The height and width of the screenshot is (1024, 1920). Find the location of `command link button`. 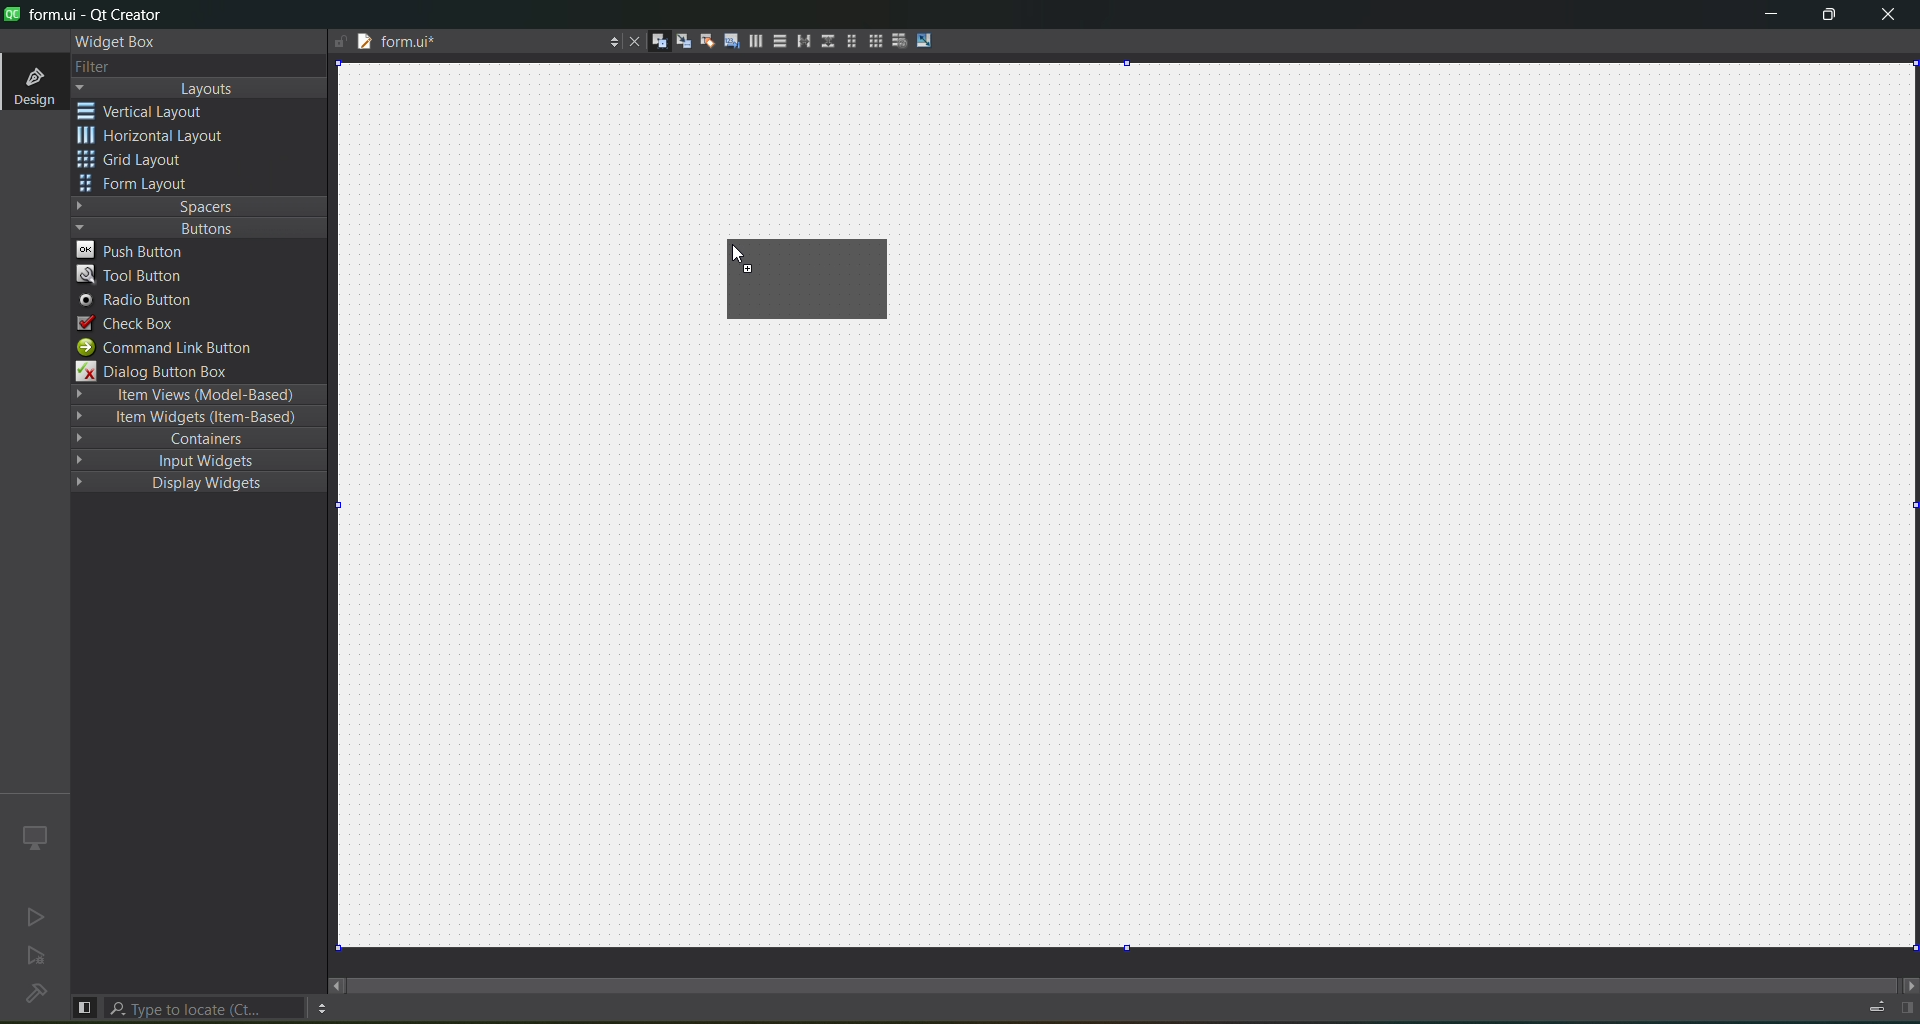

command link button is located at coordinates (177, 348).